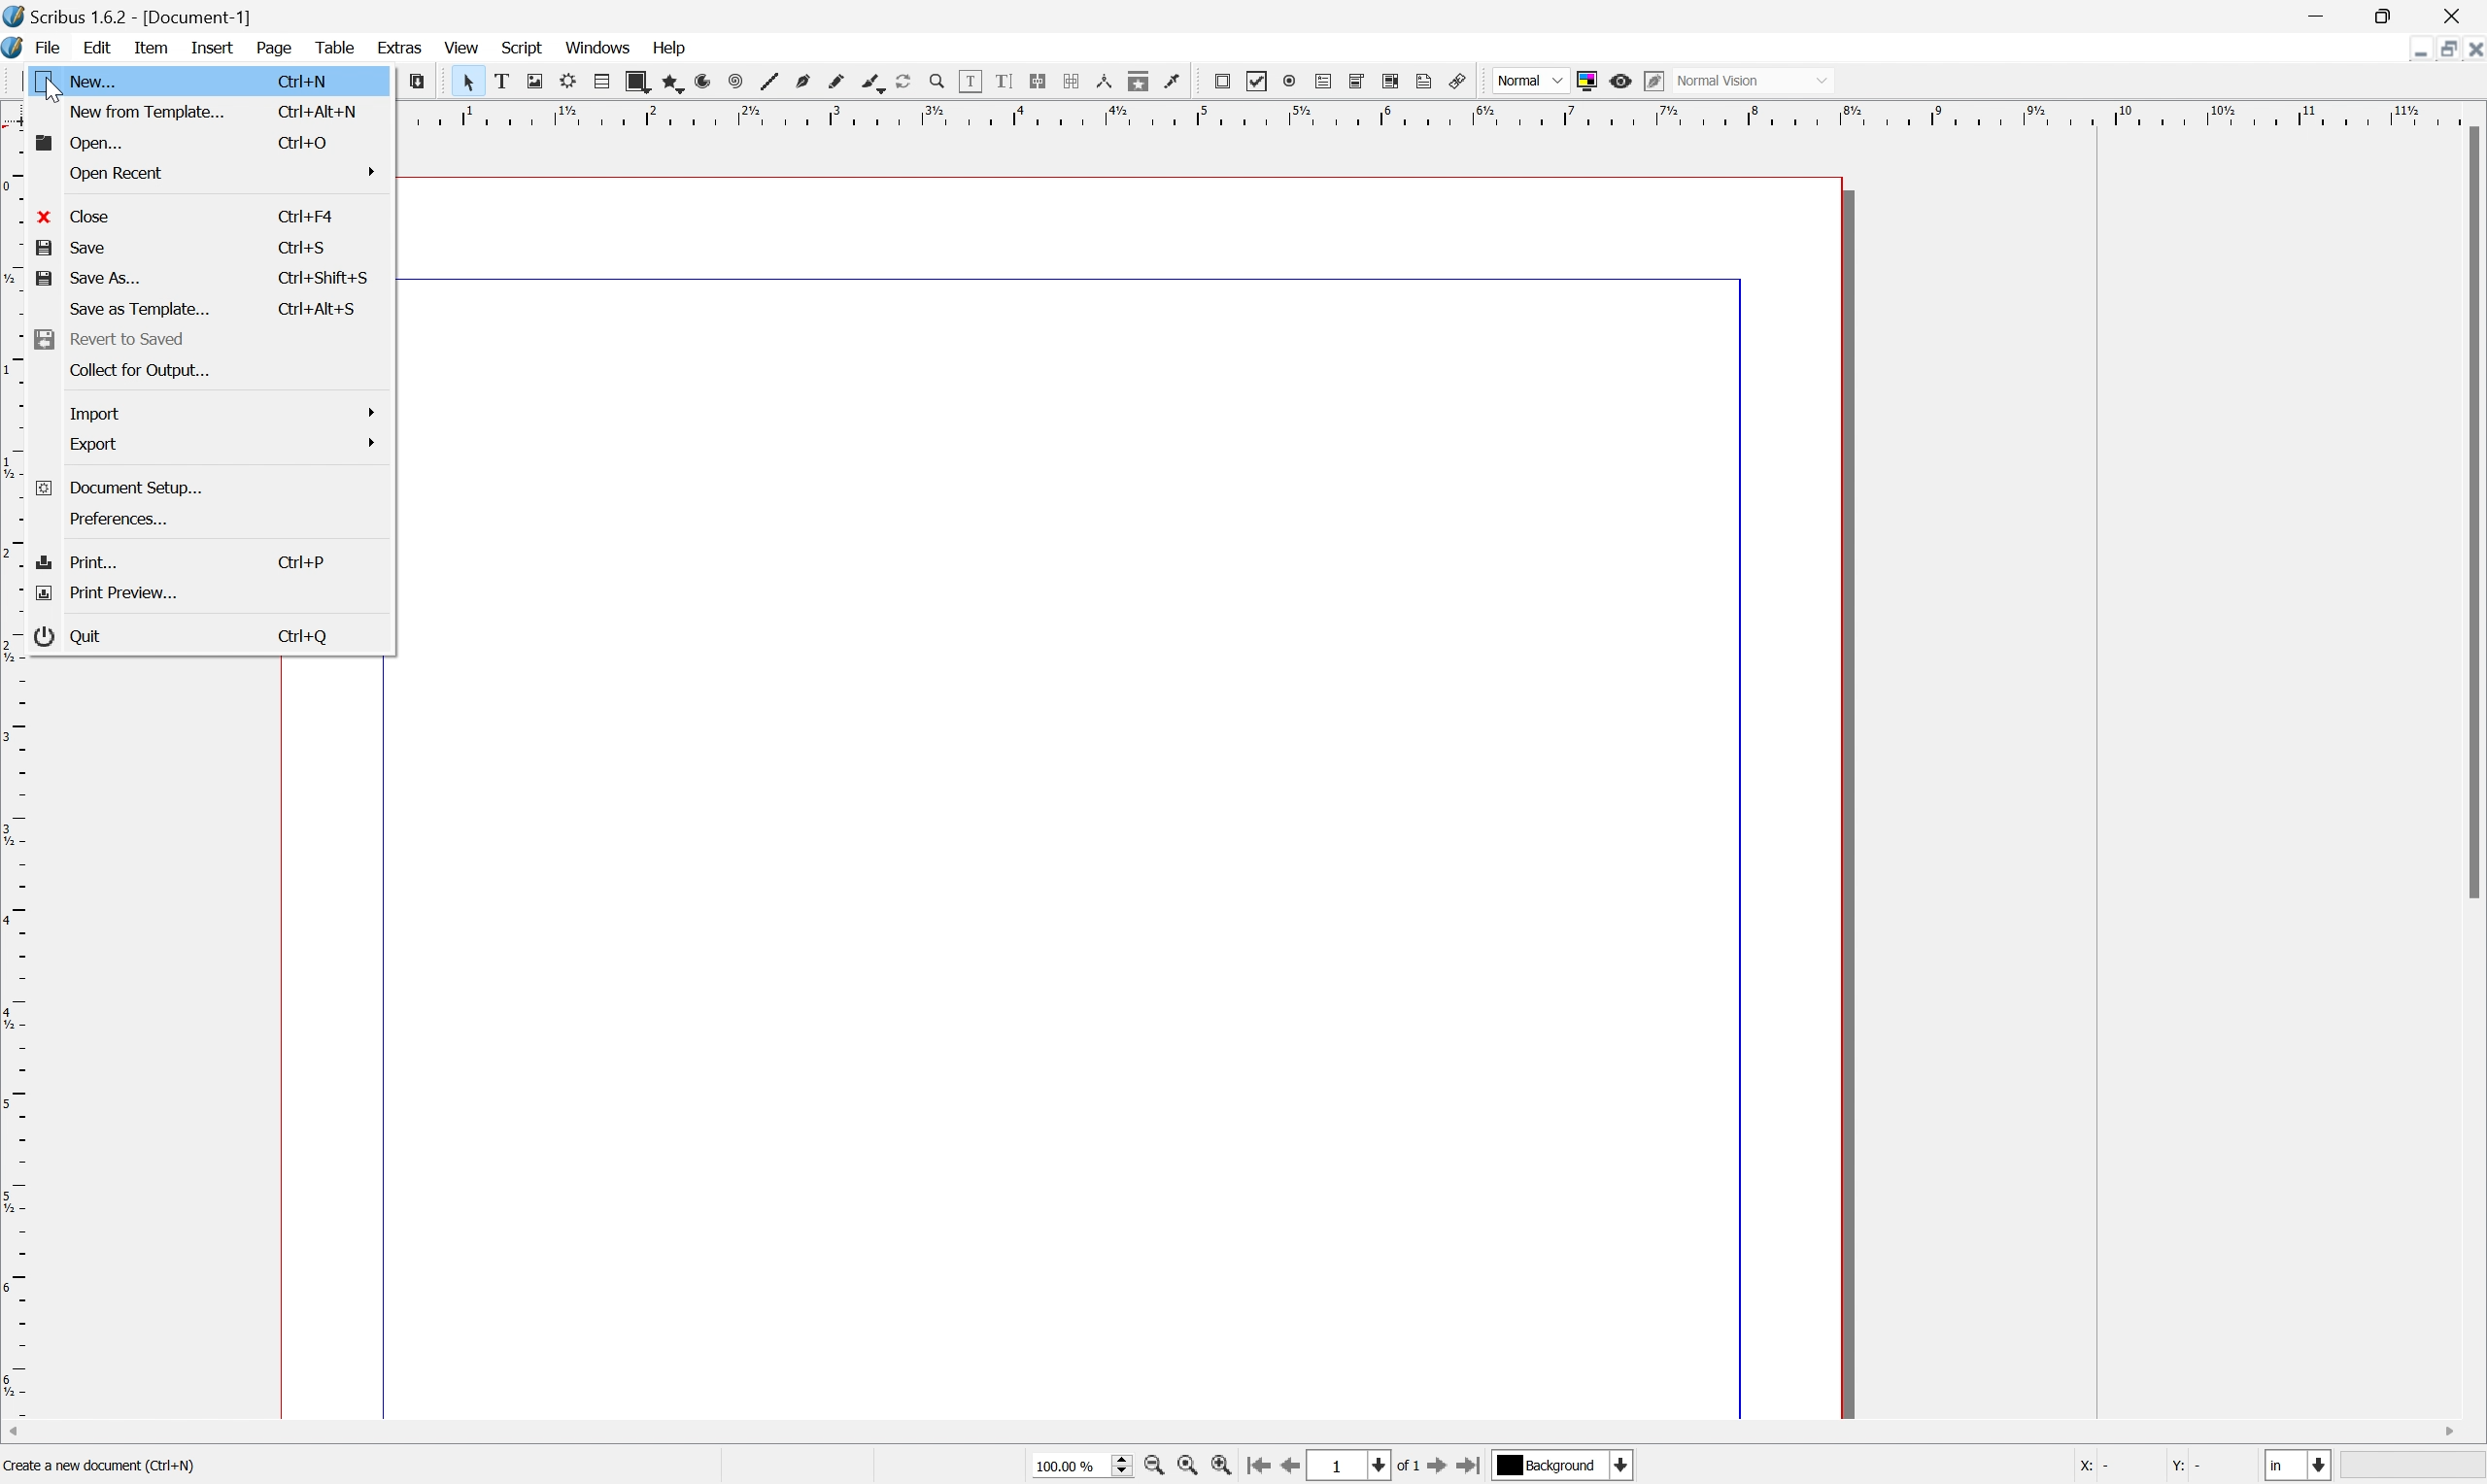  What do you see at coordinates (801, 82) in the screenshot?
I see `Bezier curve` at bounding box center [801, 82].